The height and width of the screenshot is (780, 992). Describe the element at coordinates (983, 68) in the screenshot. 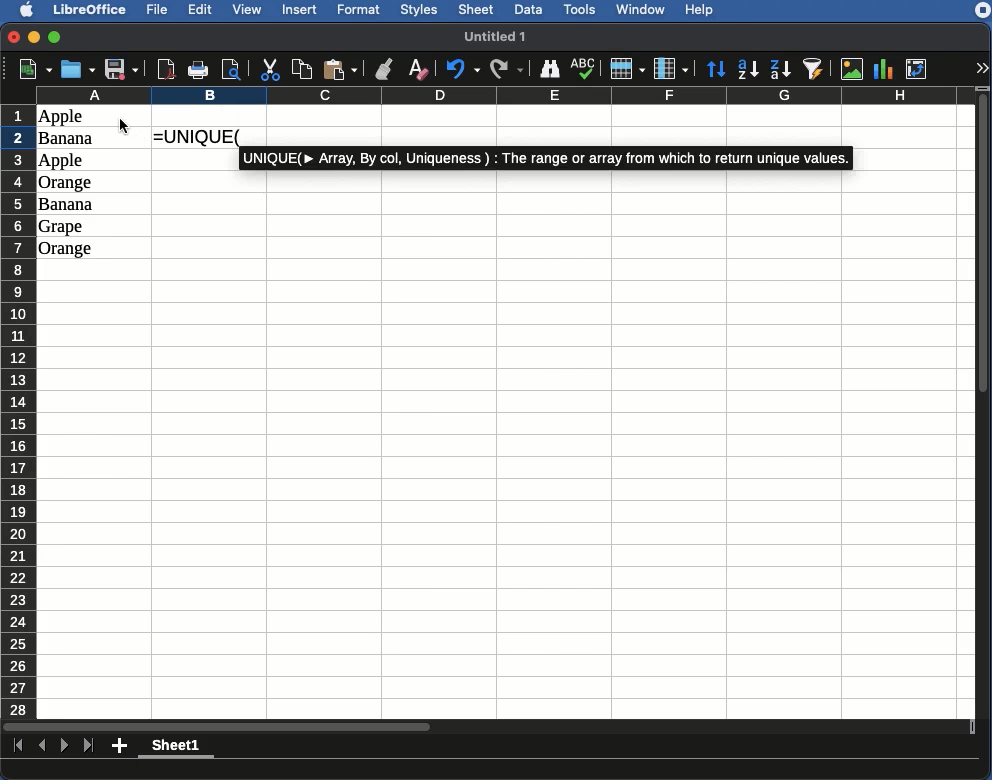

I see `Expand` at that location.